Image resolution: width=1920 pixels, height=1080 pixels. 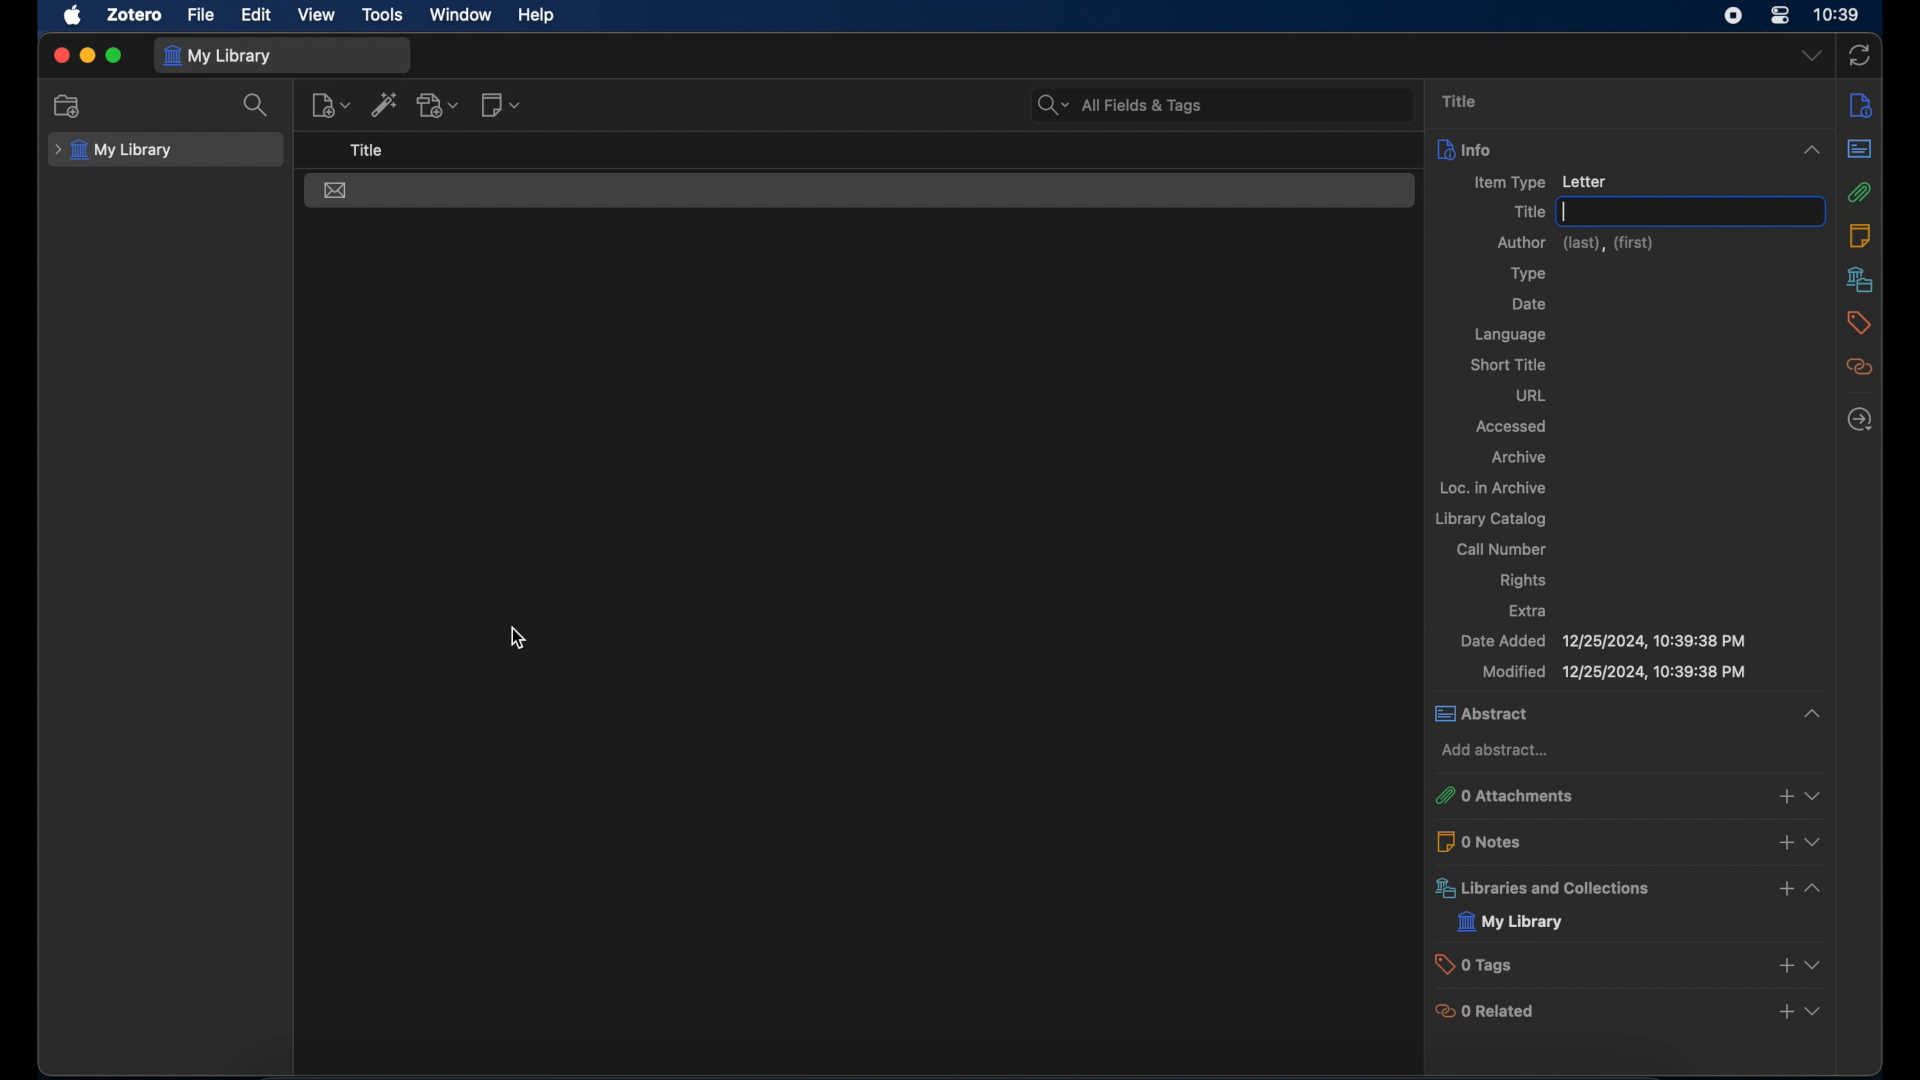 What do you see at coordinates (1562, 212) in the screenshot?
I see `text cursor` at bounding box center [1562, 212].